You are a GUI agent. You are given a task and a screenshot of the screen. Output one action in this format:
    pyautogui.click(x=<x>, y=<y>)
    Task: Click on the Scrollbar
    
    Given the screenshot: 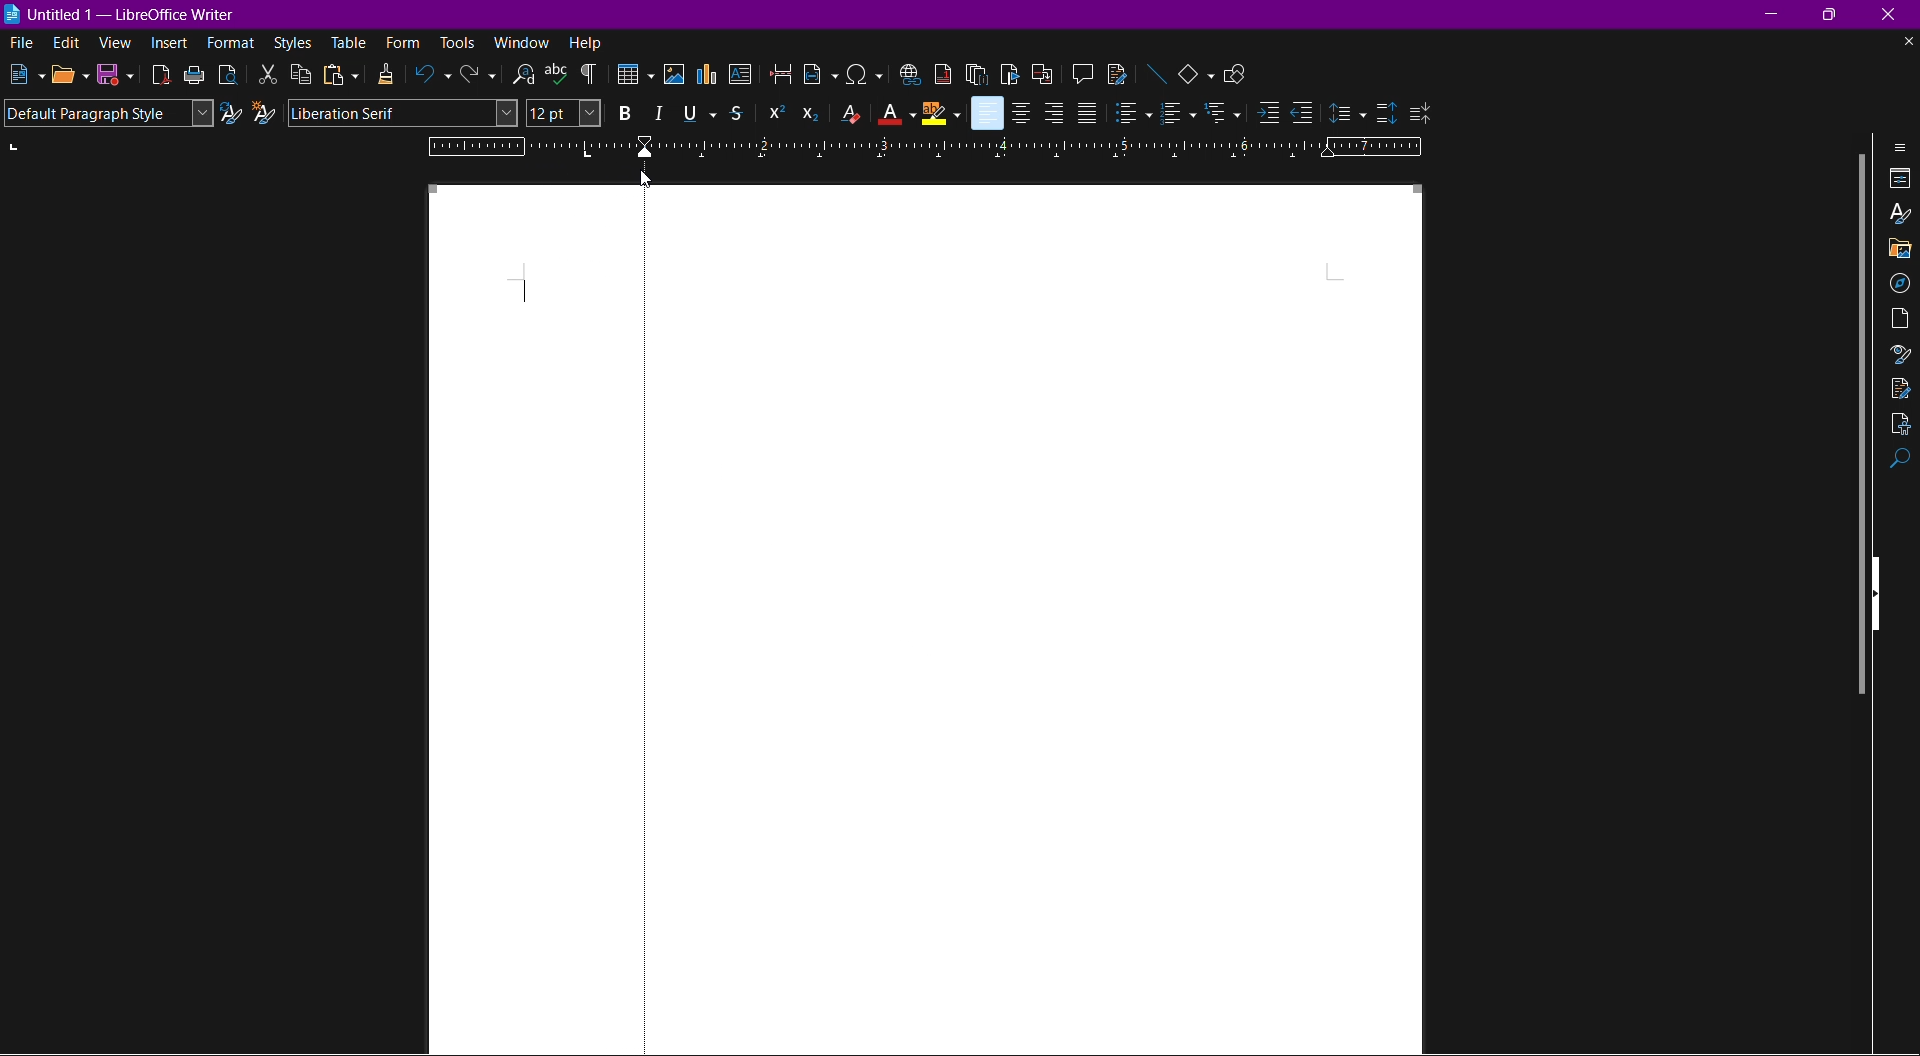 What is the action you would take?
    pyautogui.click(x=1853, y=427)
    